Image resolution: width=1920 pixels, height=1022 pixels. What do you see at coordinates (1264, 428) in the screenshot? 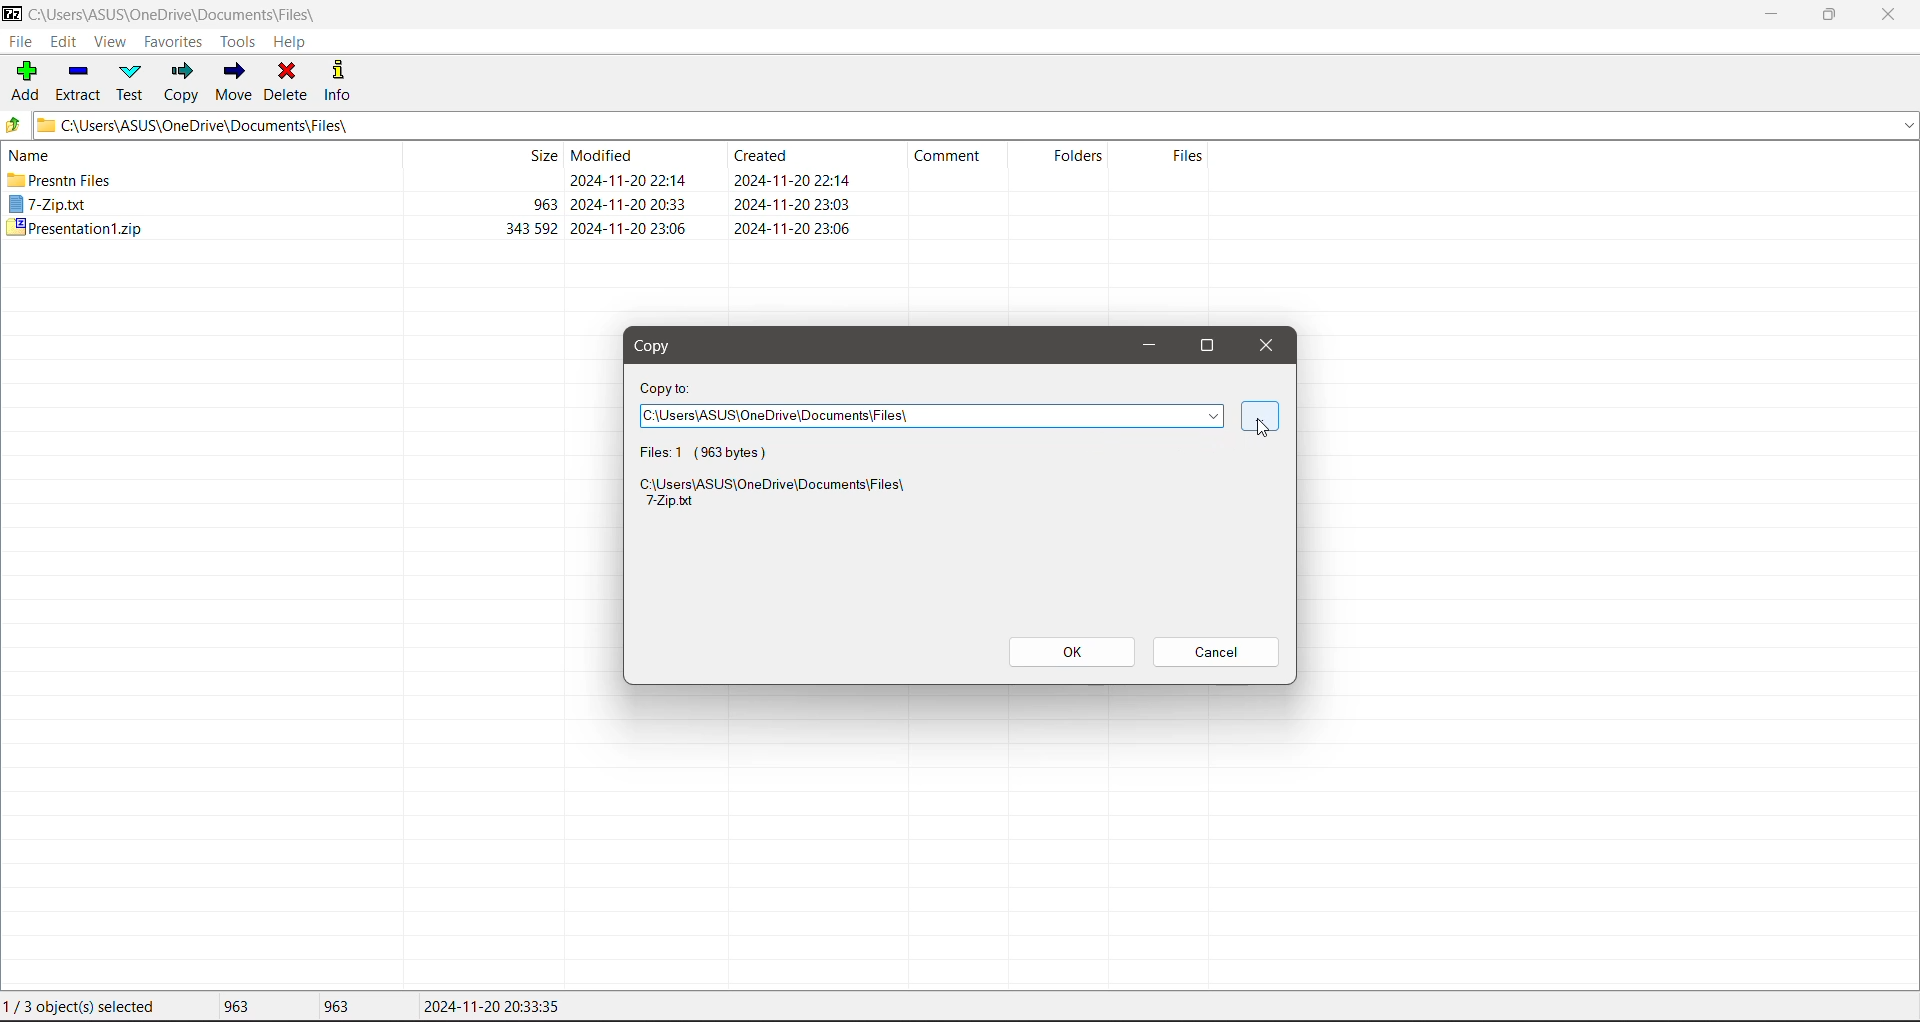
I see `cursor` at bounding box center [1264, 428].